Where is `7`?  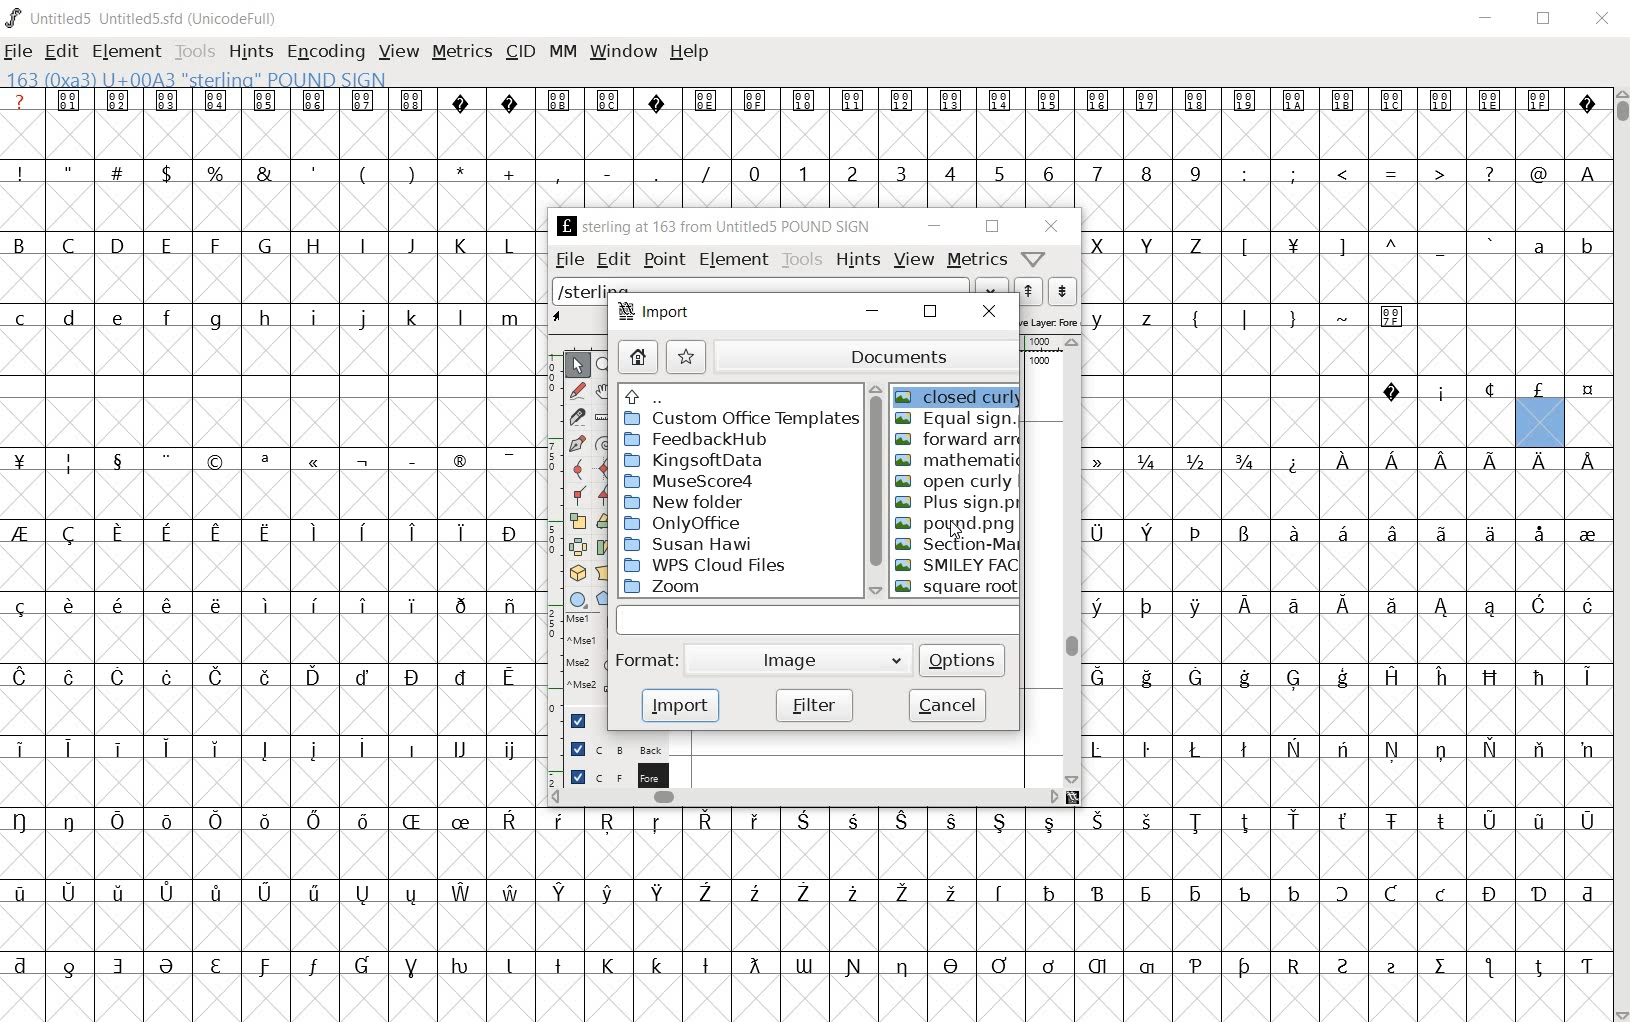
7 is located at coordinates (1097, 174).